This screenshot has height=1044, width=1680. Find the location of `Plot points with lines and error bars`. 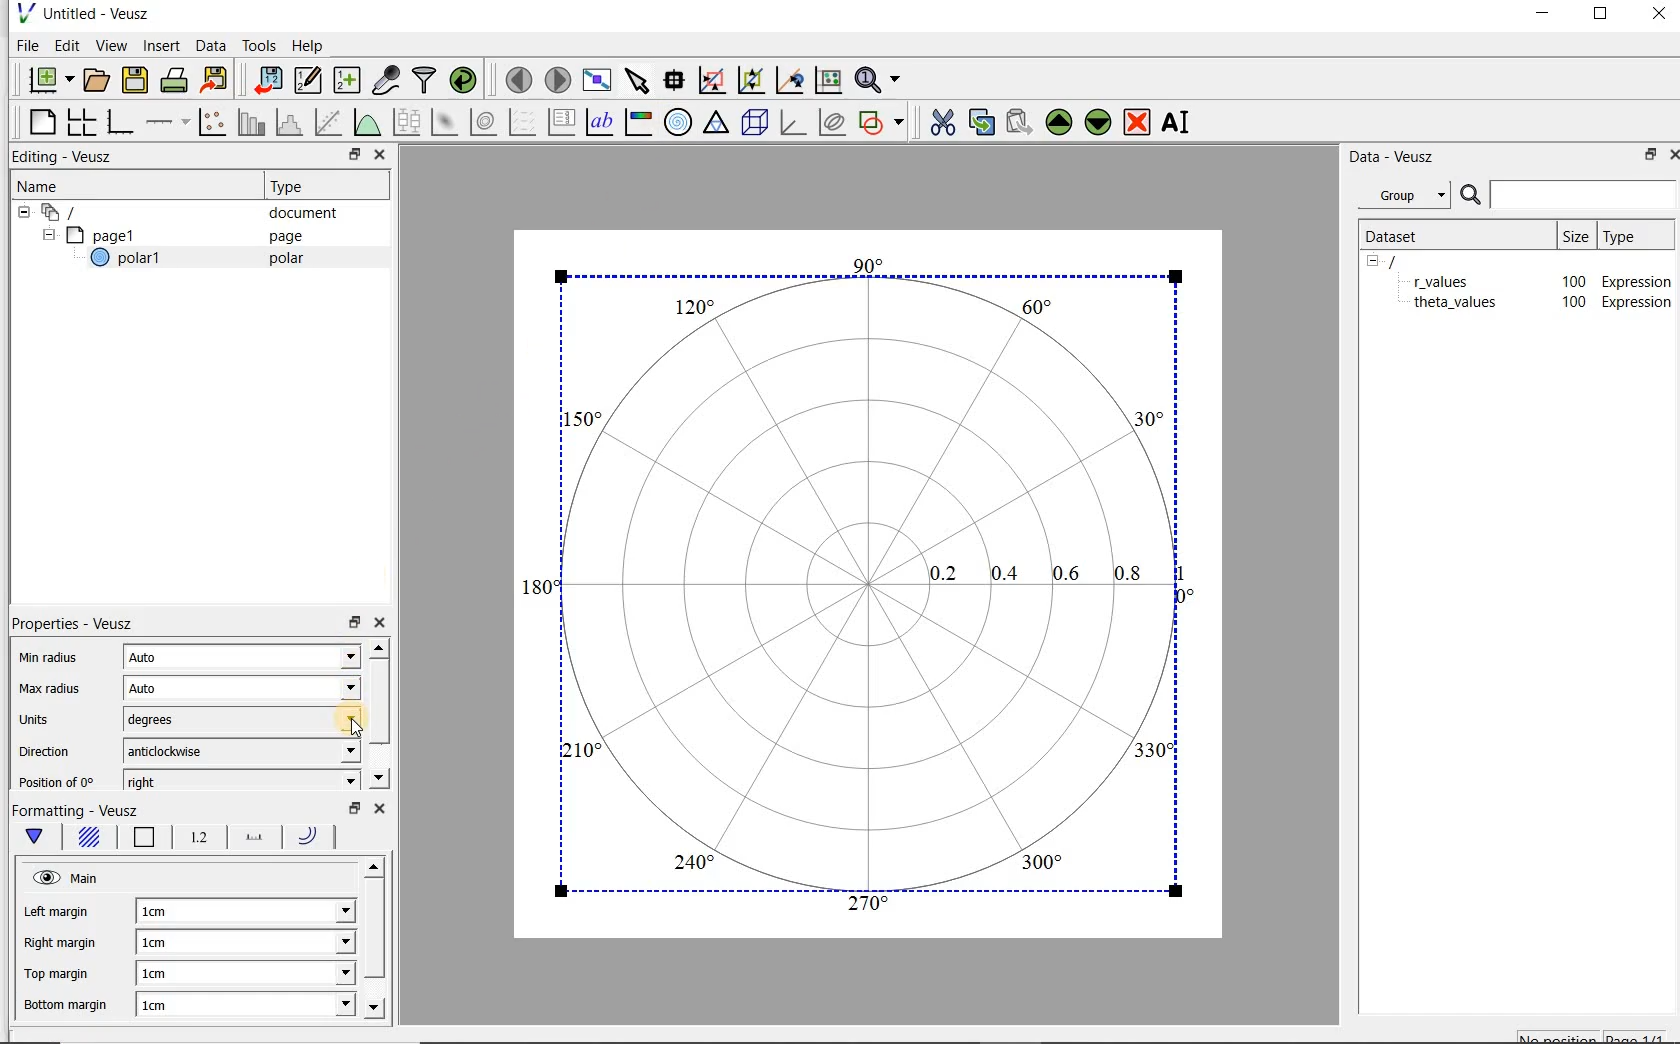

Plot points with lines and error bars is located at coordinates (214, 121).